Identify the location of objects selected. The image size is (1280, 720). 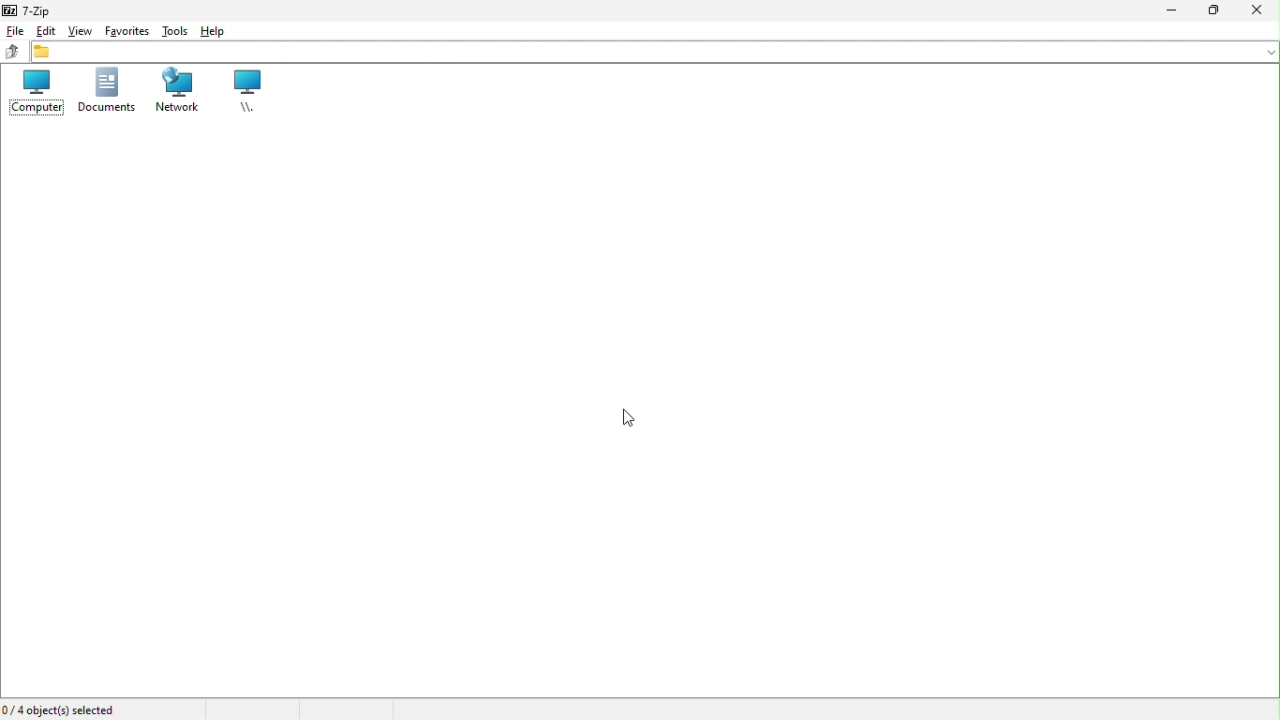
(62, 710).